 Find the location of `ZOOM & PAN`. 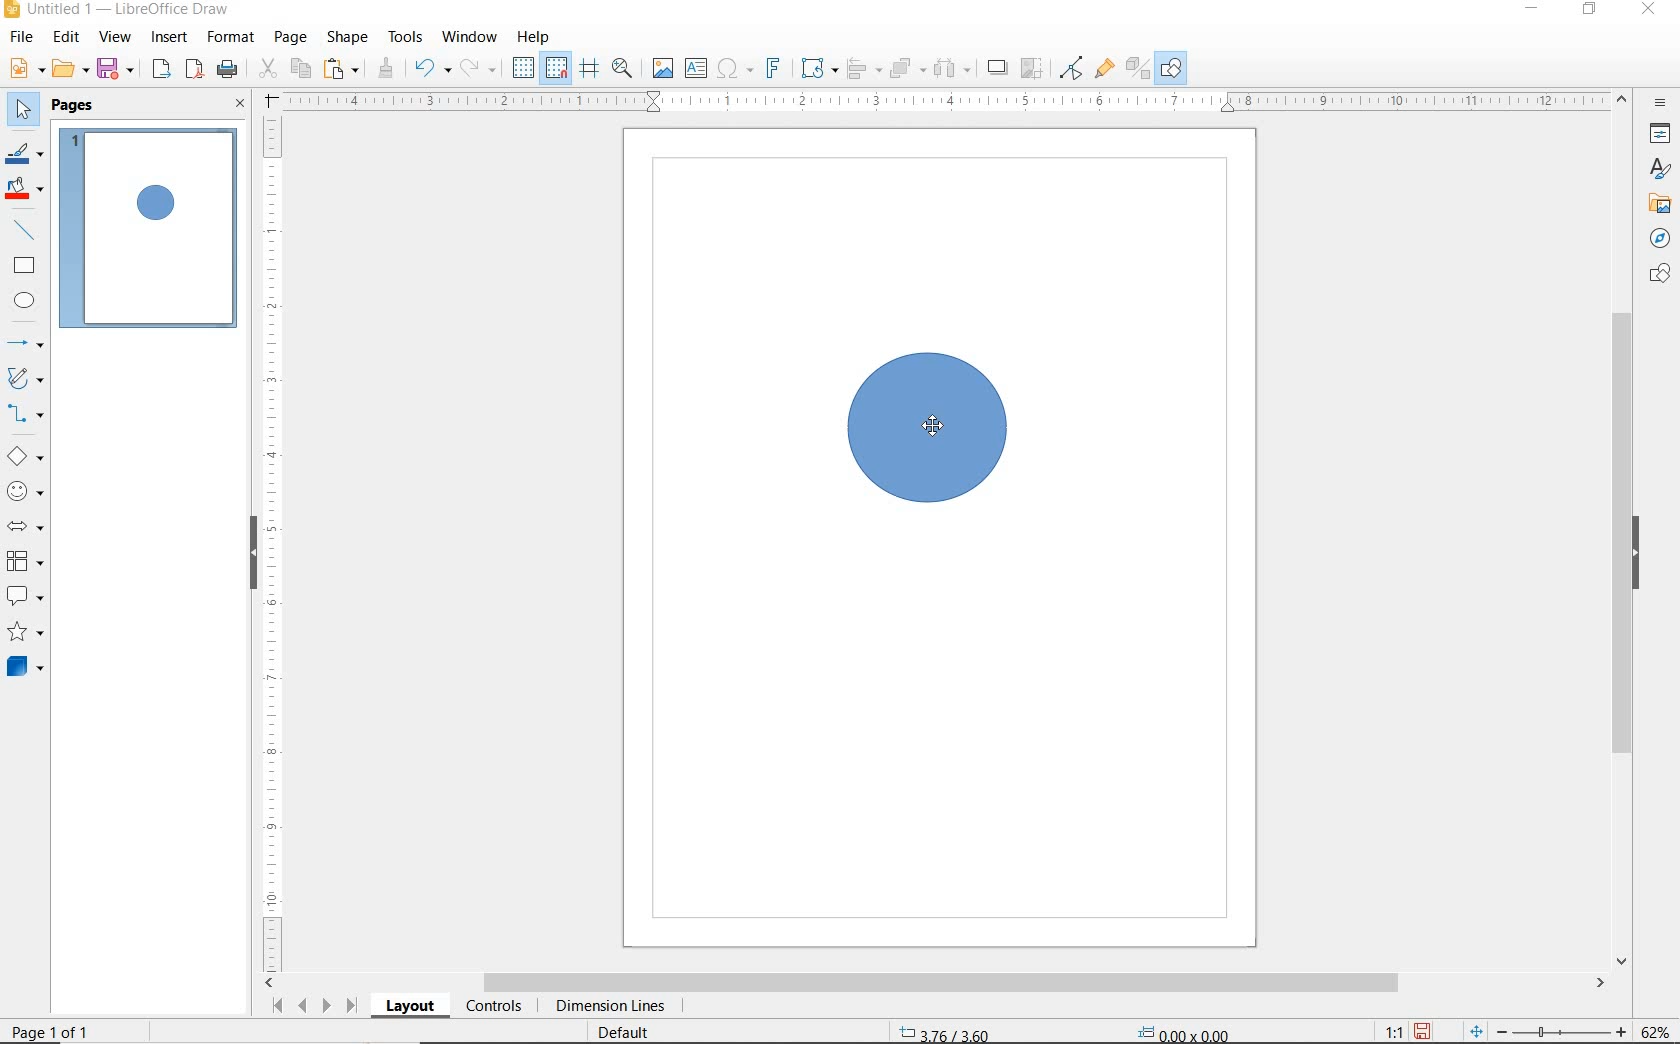

ZOOM & PAN is located at coordinates (625, 70).